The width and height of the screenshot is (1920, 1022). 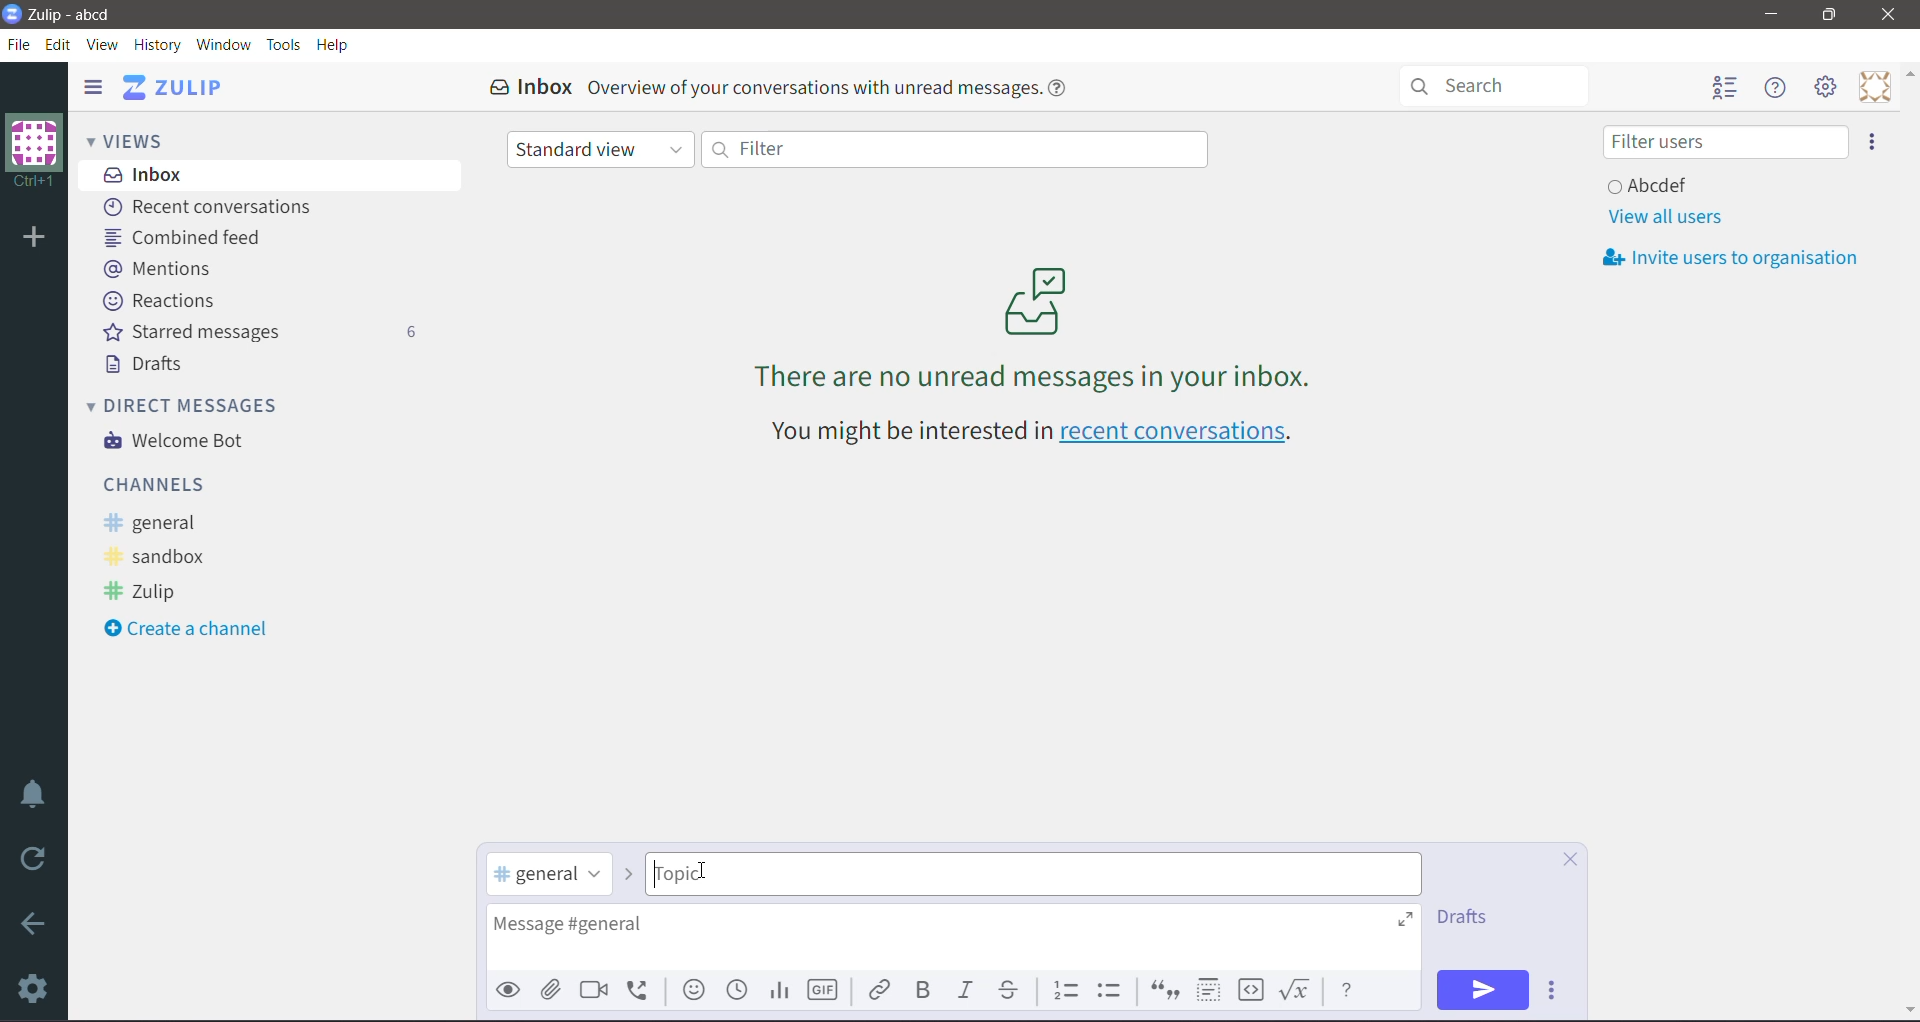 What do you see at coordinates (601, 151) in the screenshot?
I see `Standard view` at bounding box center [601, 151].